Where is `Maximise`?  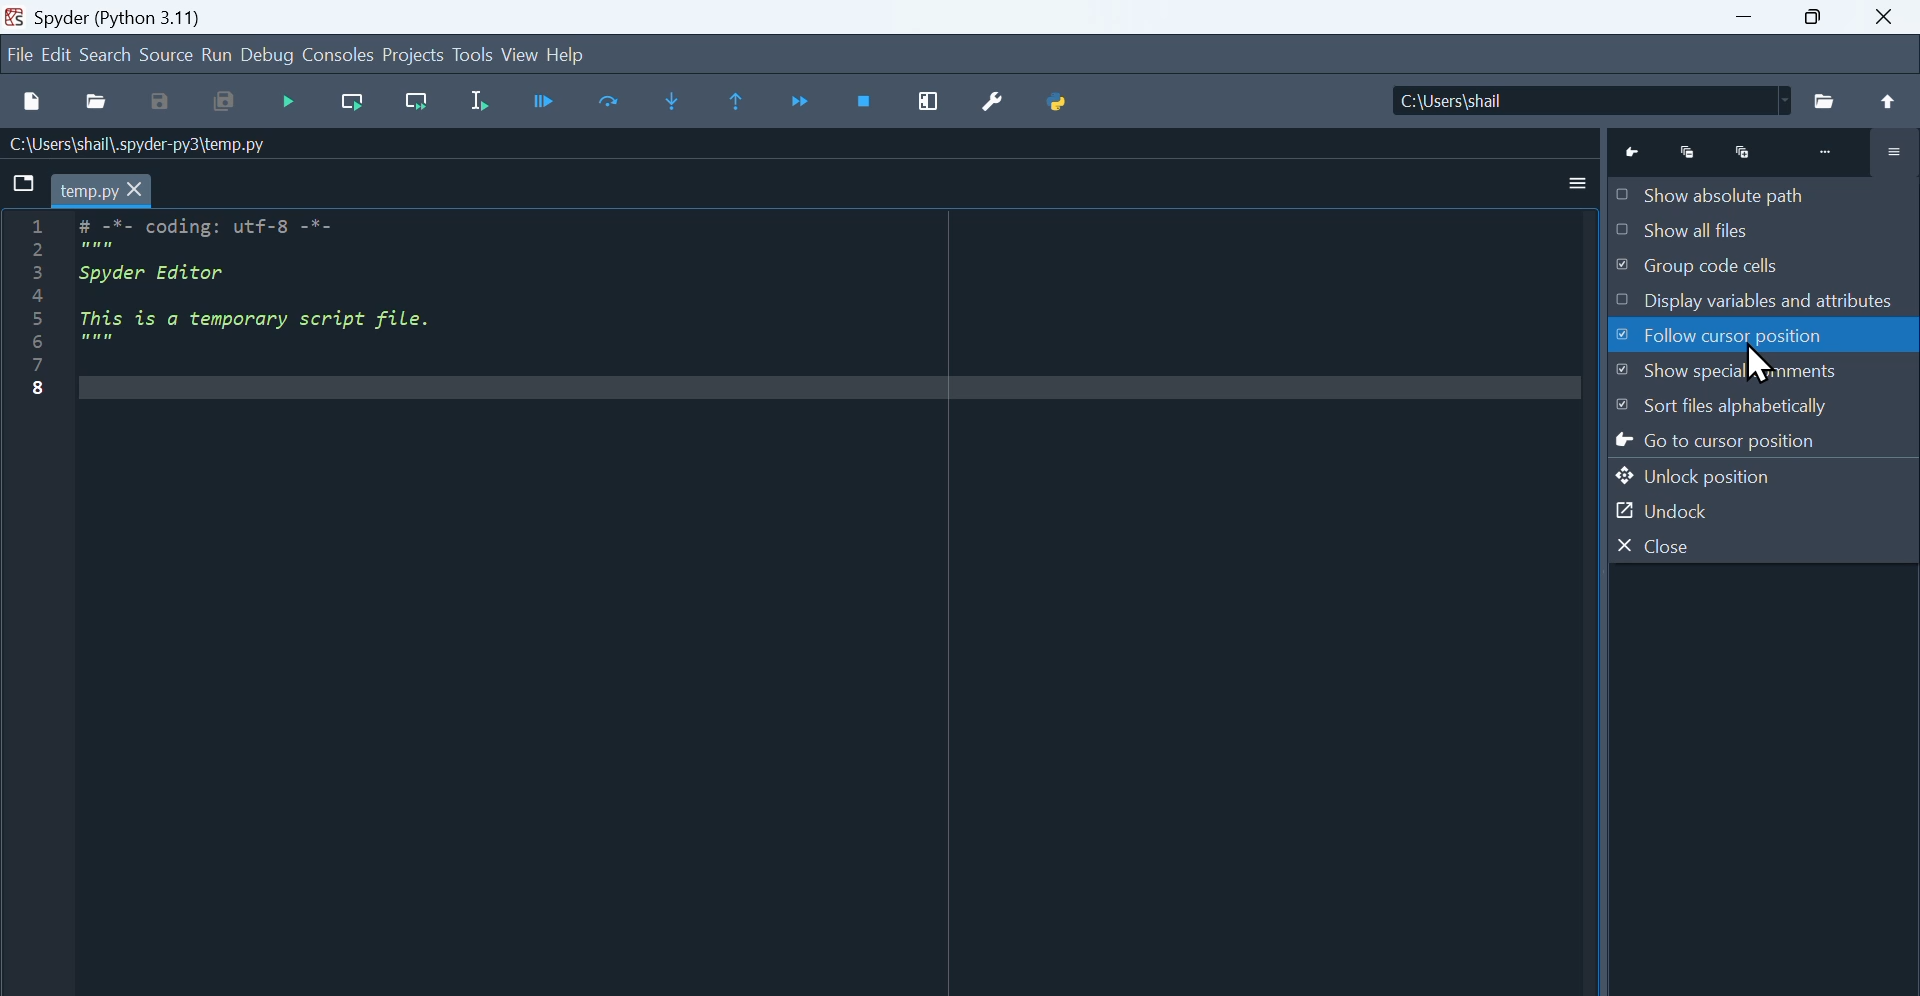 Maximise is located at coordinates (1817, 22).